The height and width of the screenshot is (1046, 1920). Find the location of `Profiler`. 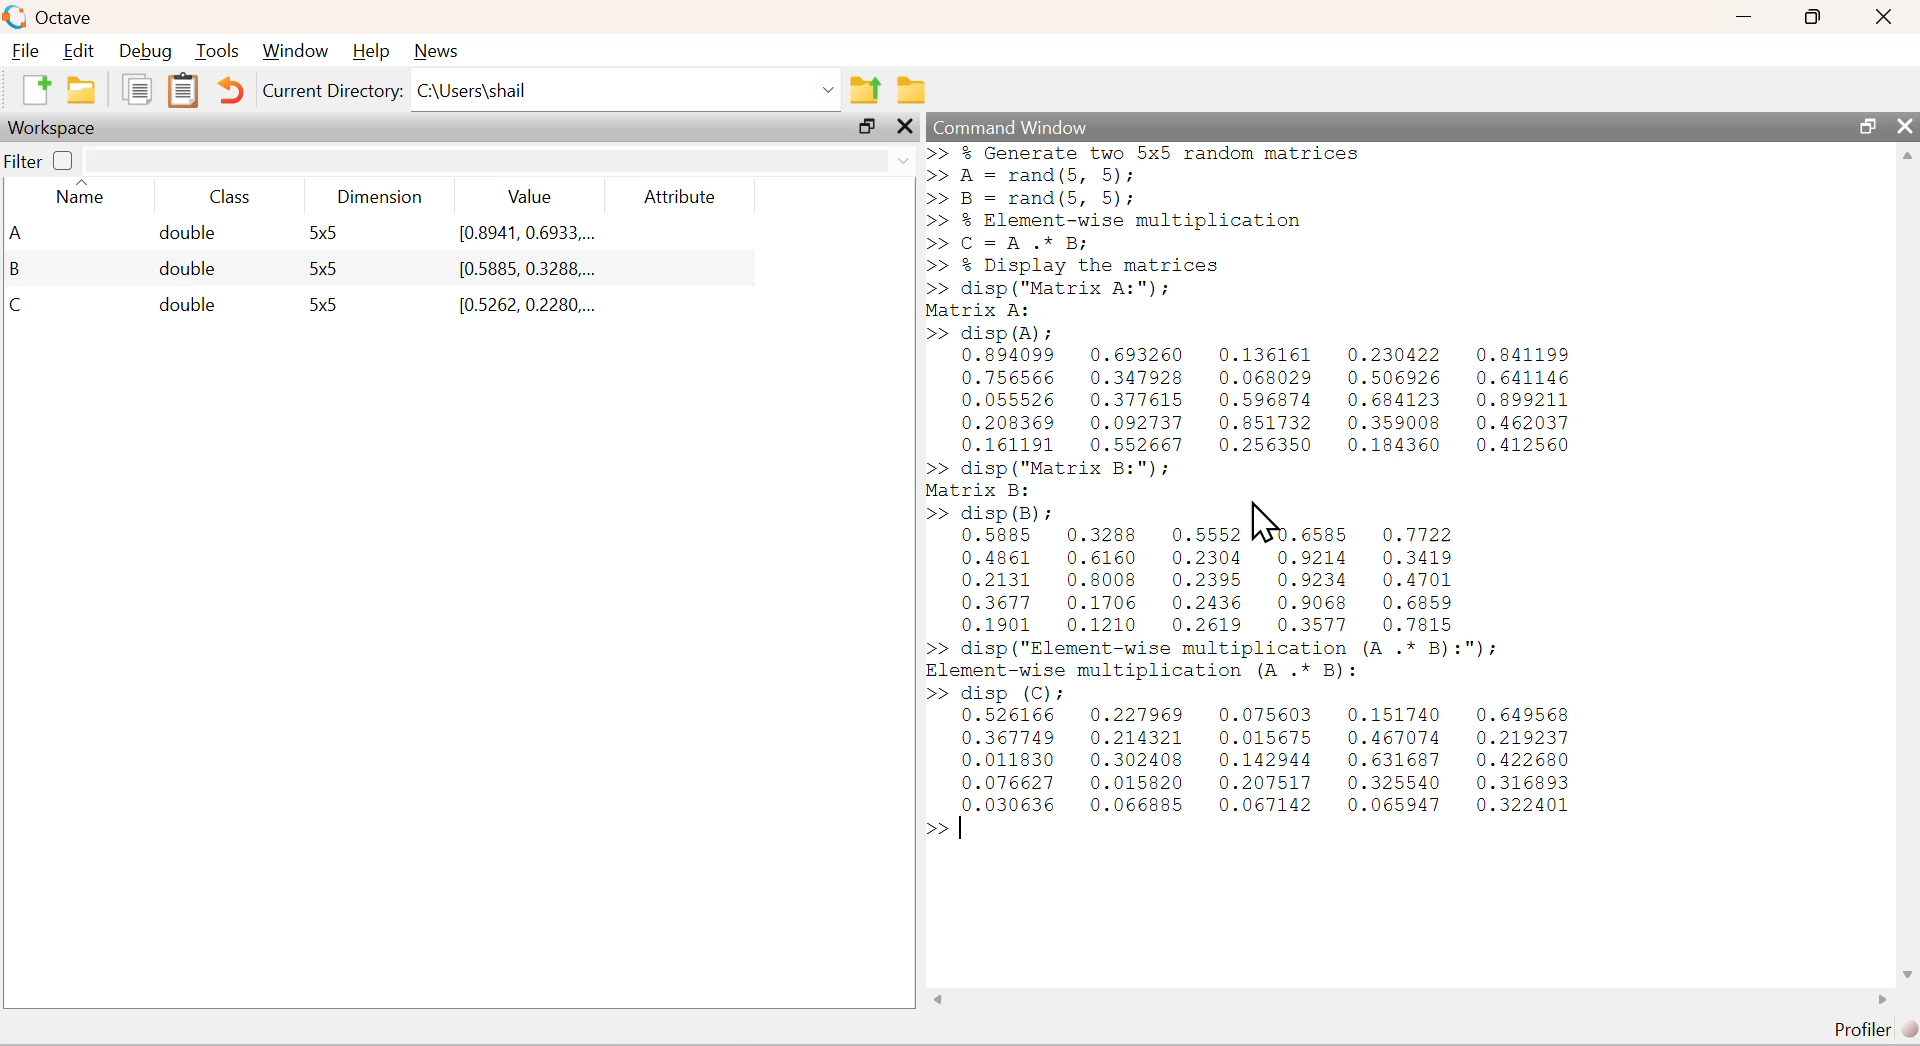

Profiler is located at coordinates (1865, 1026).